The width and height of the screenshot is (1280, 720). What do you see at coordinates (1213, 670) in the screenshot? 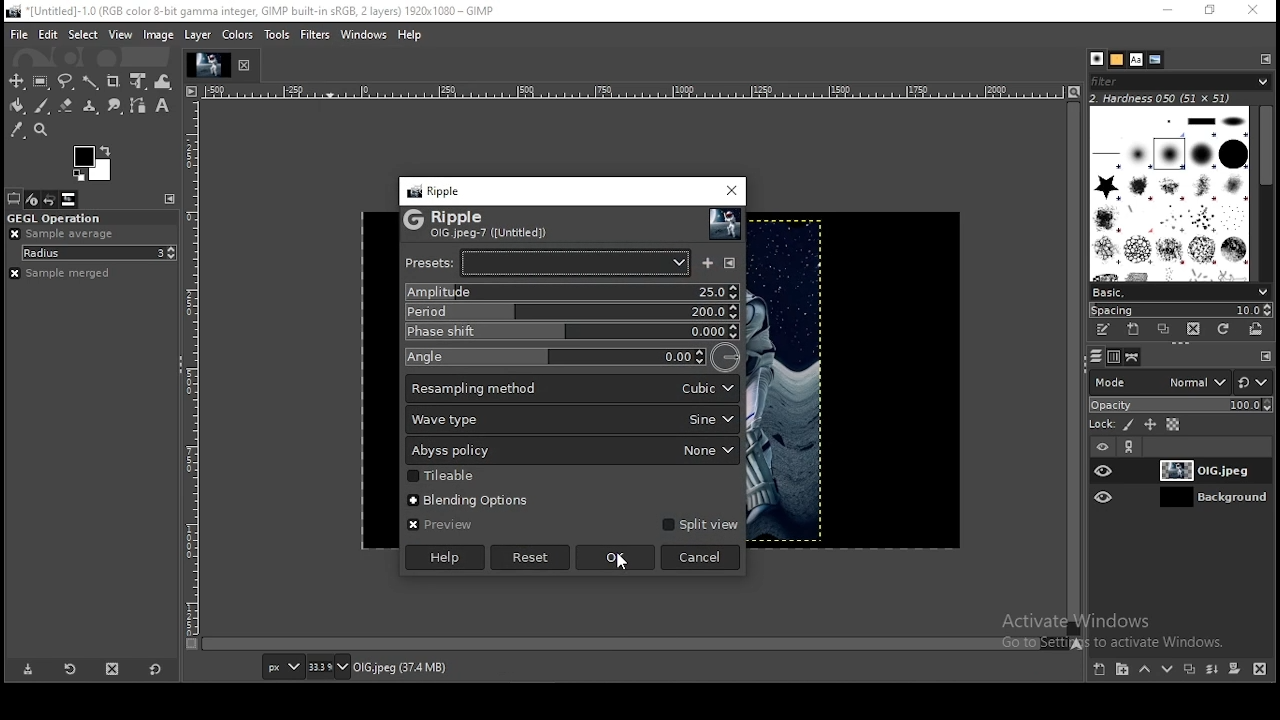
I see `merge this layer` at bounding box center [1213, 670].